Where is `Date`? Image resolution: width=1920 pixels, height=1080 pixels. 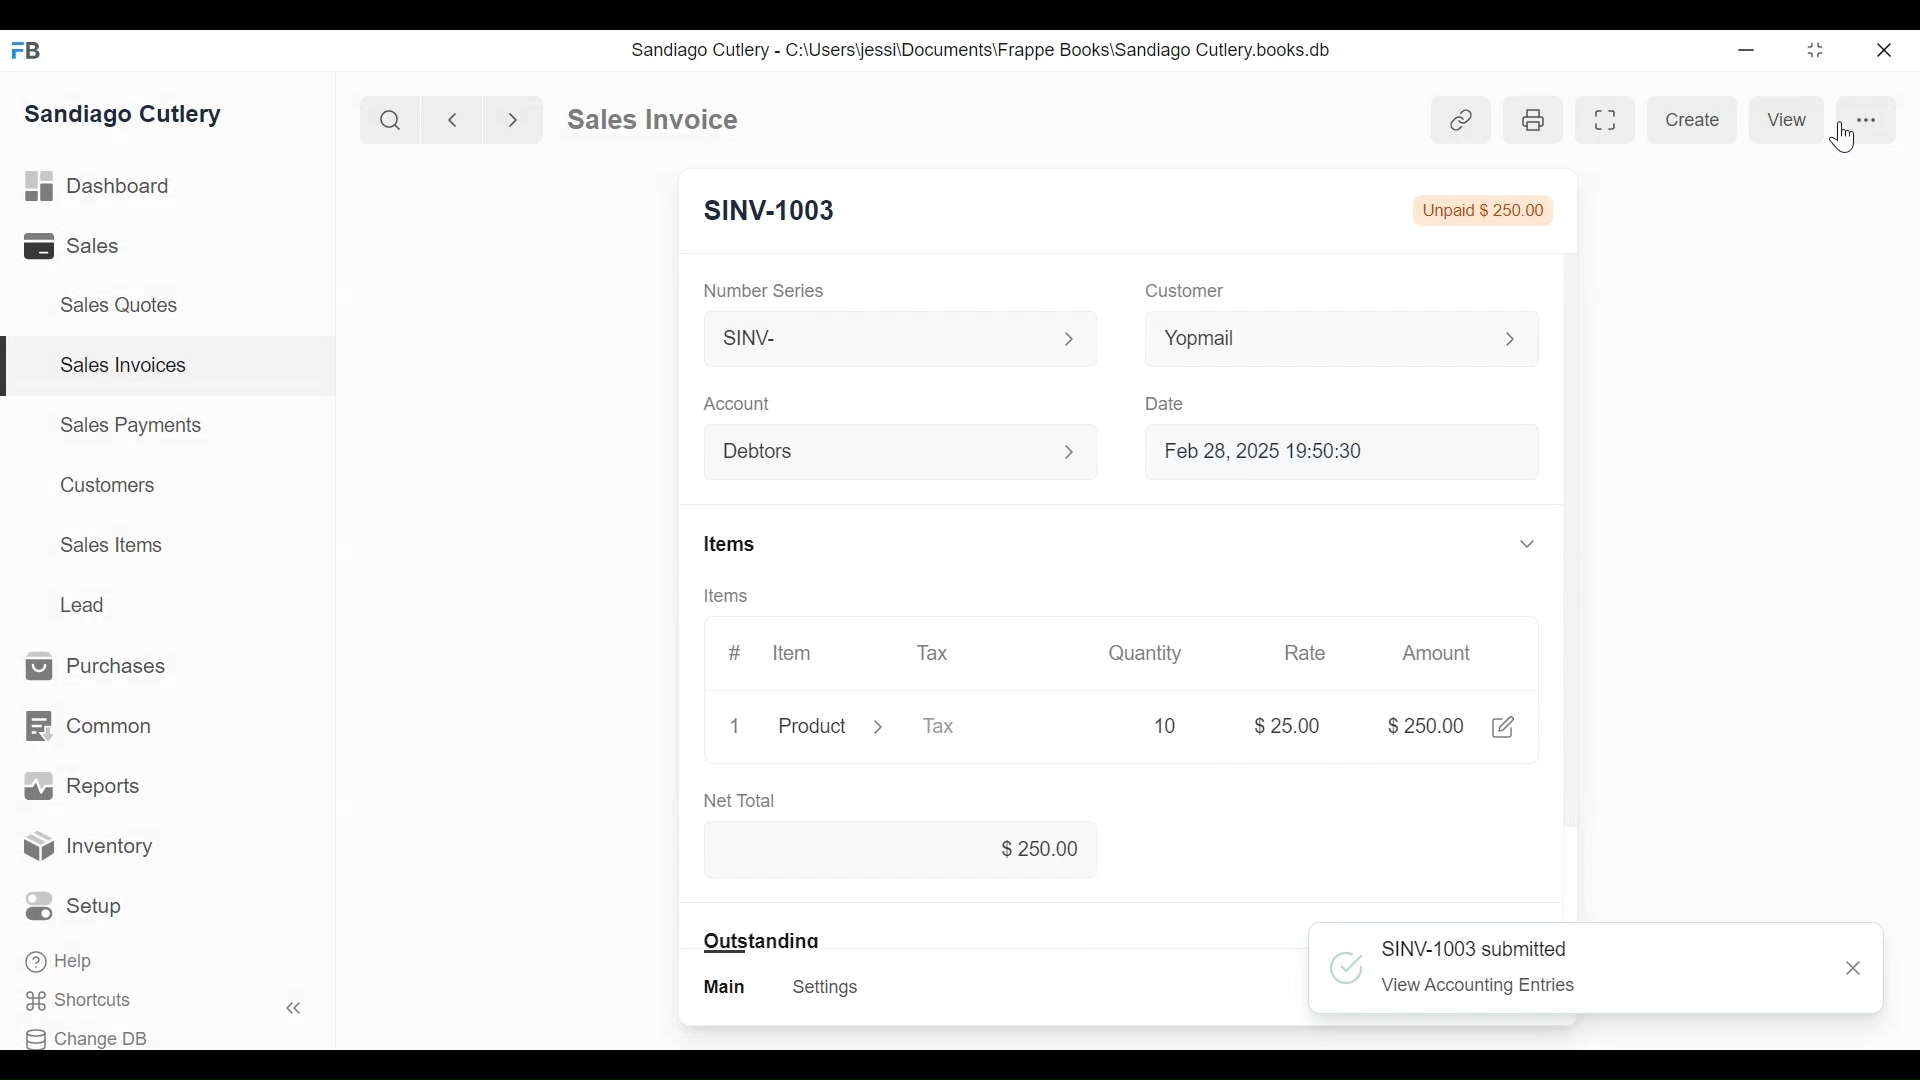 Date is located at coordinates (1168, 403).